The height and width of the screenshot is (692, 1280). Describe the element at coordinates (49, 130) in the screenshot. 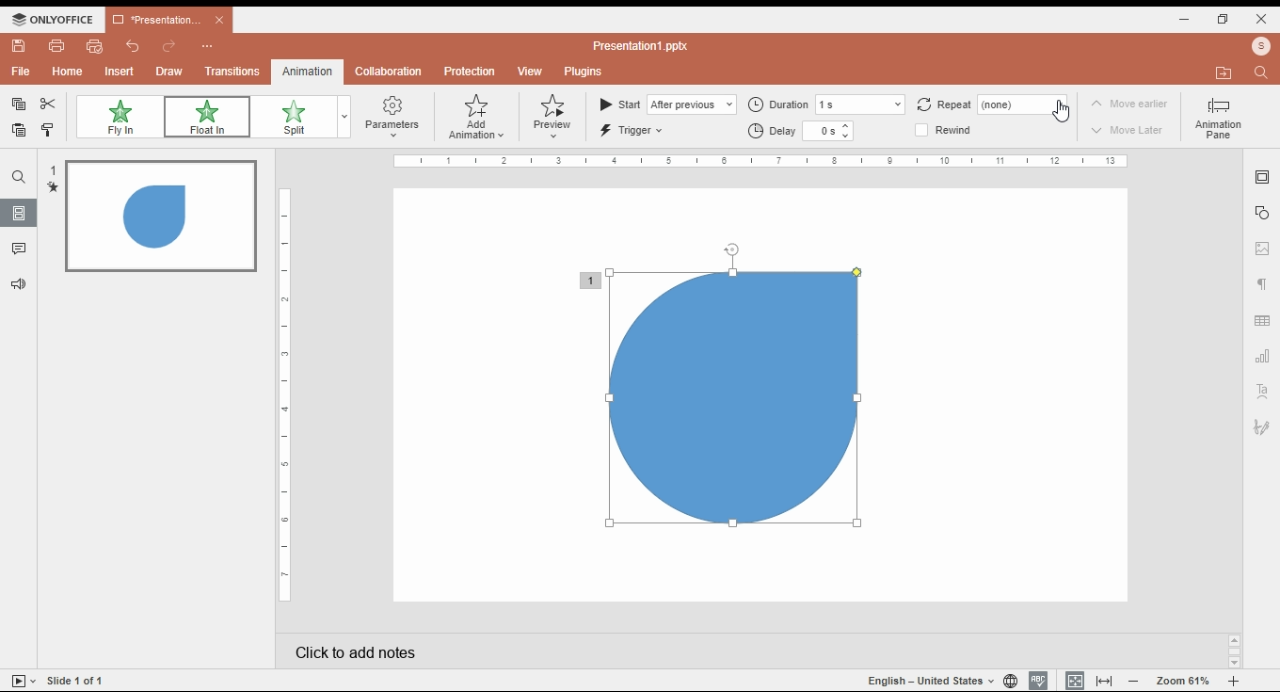

I see `copy style` at that location.